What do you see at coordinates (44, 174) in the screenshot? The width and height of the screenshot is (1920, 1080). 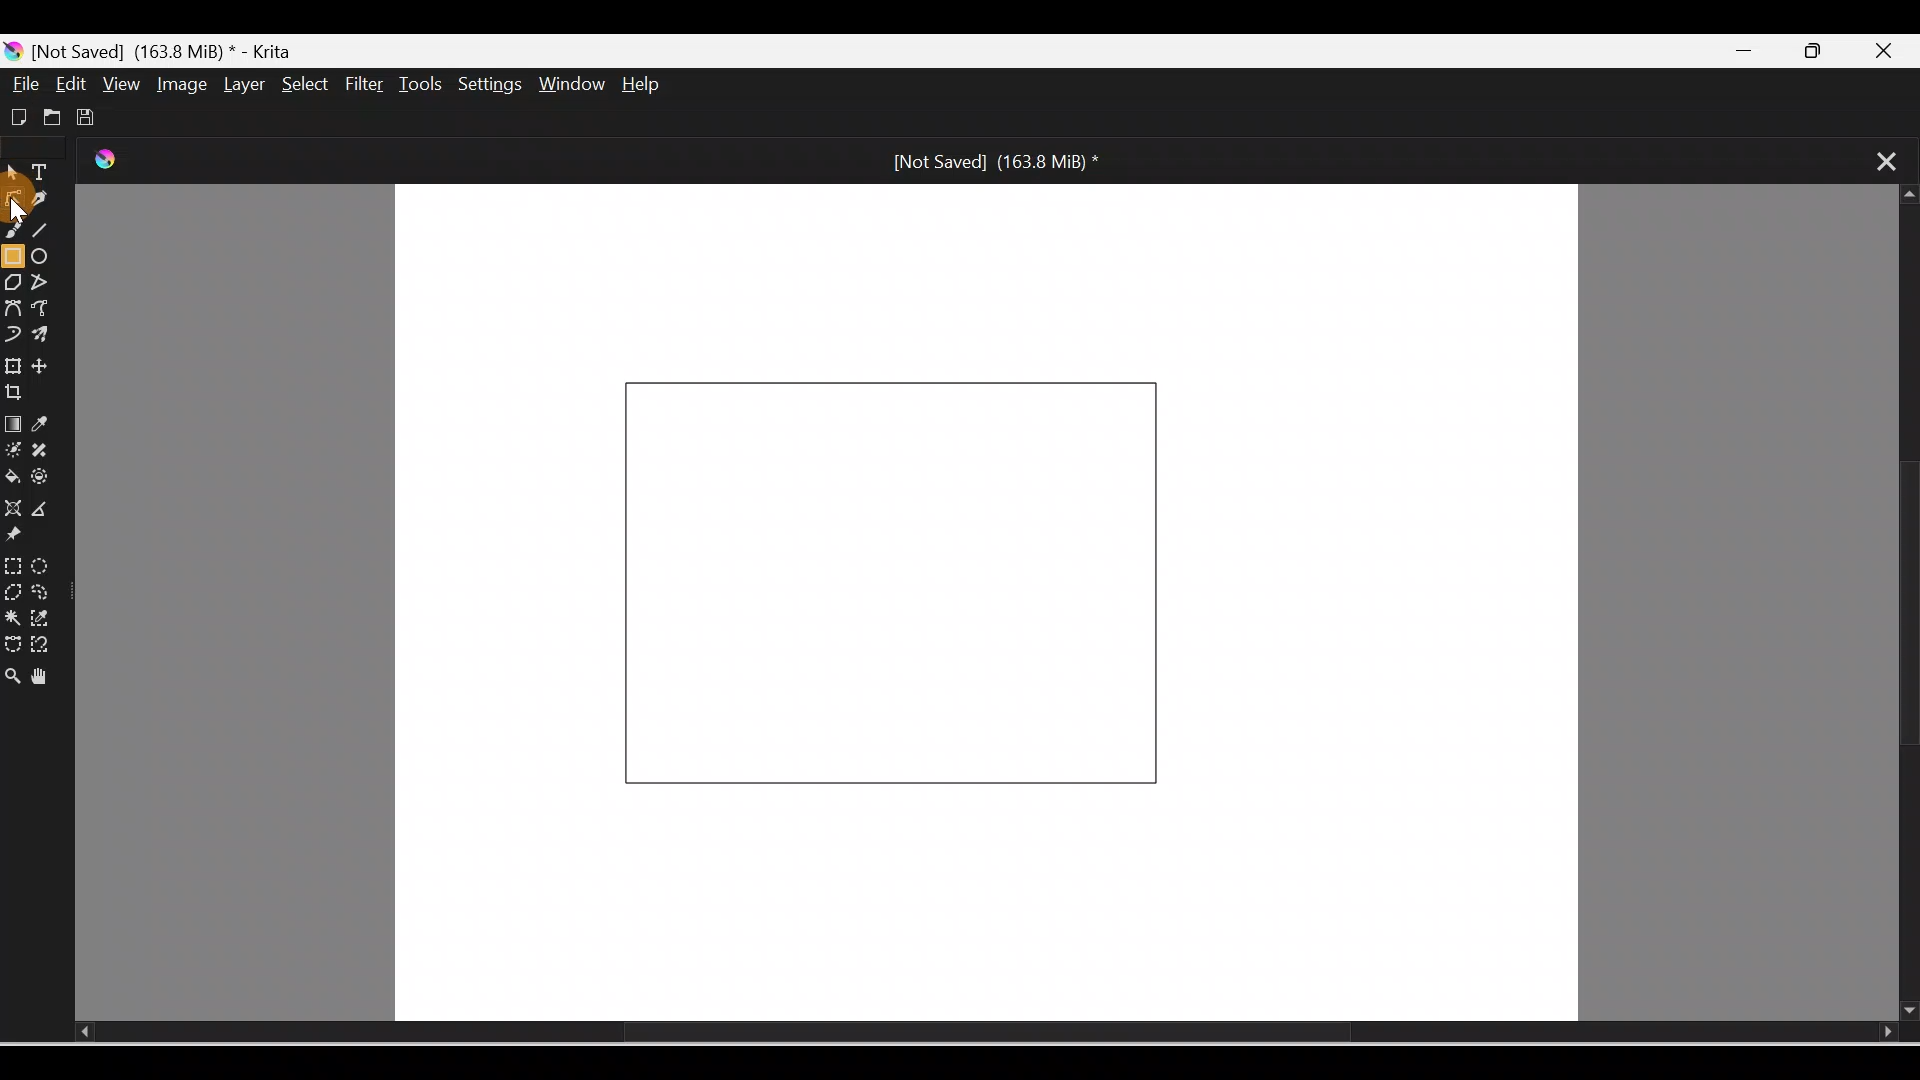 I see `Text tool` at bounding box center [44, 174].